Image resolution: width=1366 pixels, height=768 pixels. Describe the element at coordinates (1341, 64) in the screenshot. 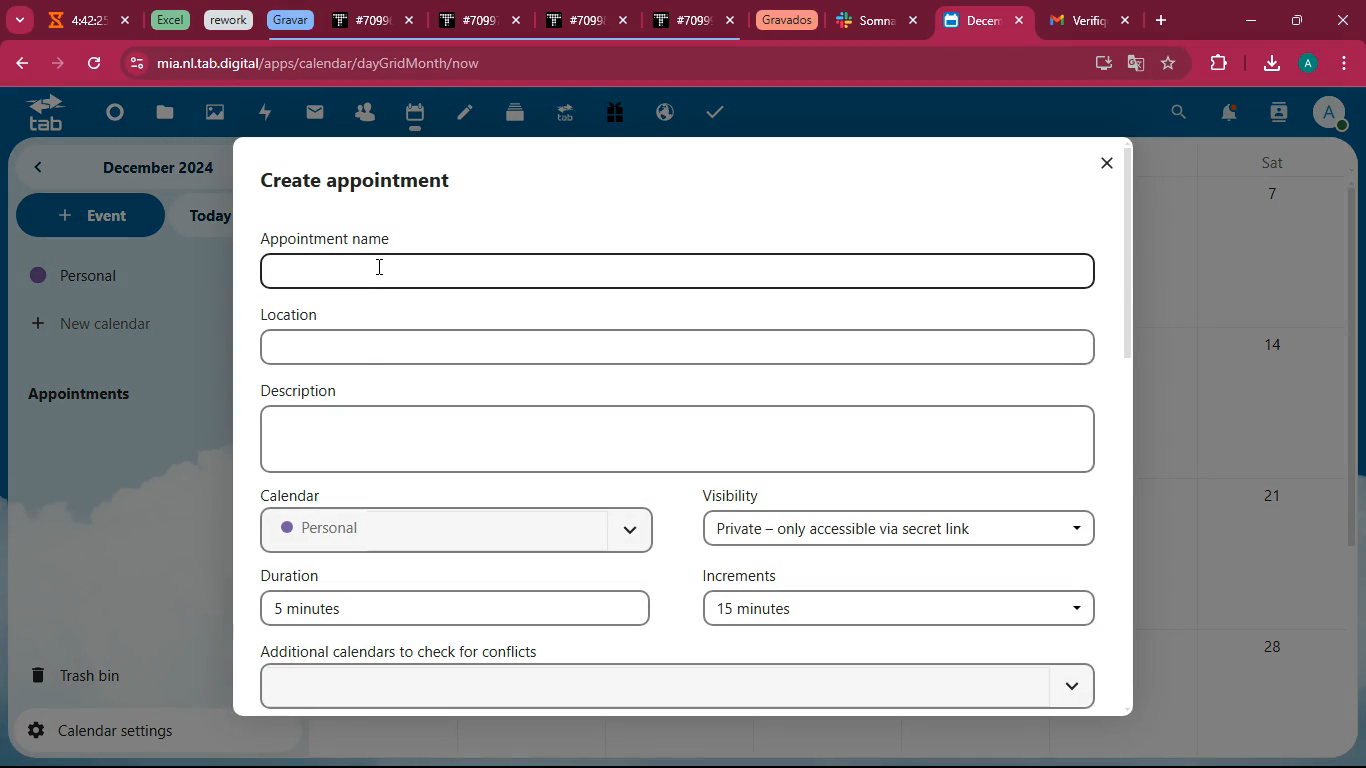

I see `menu` at that location.